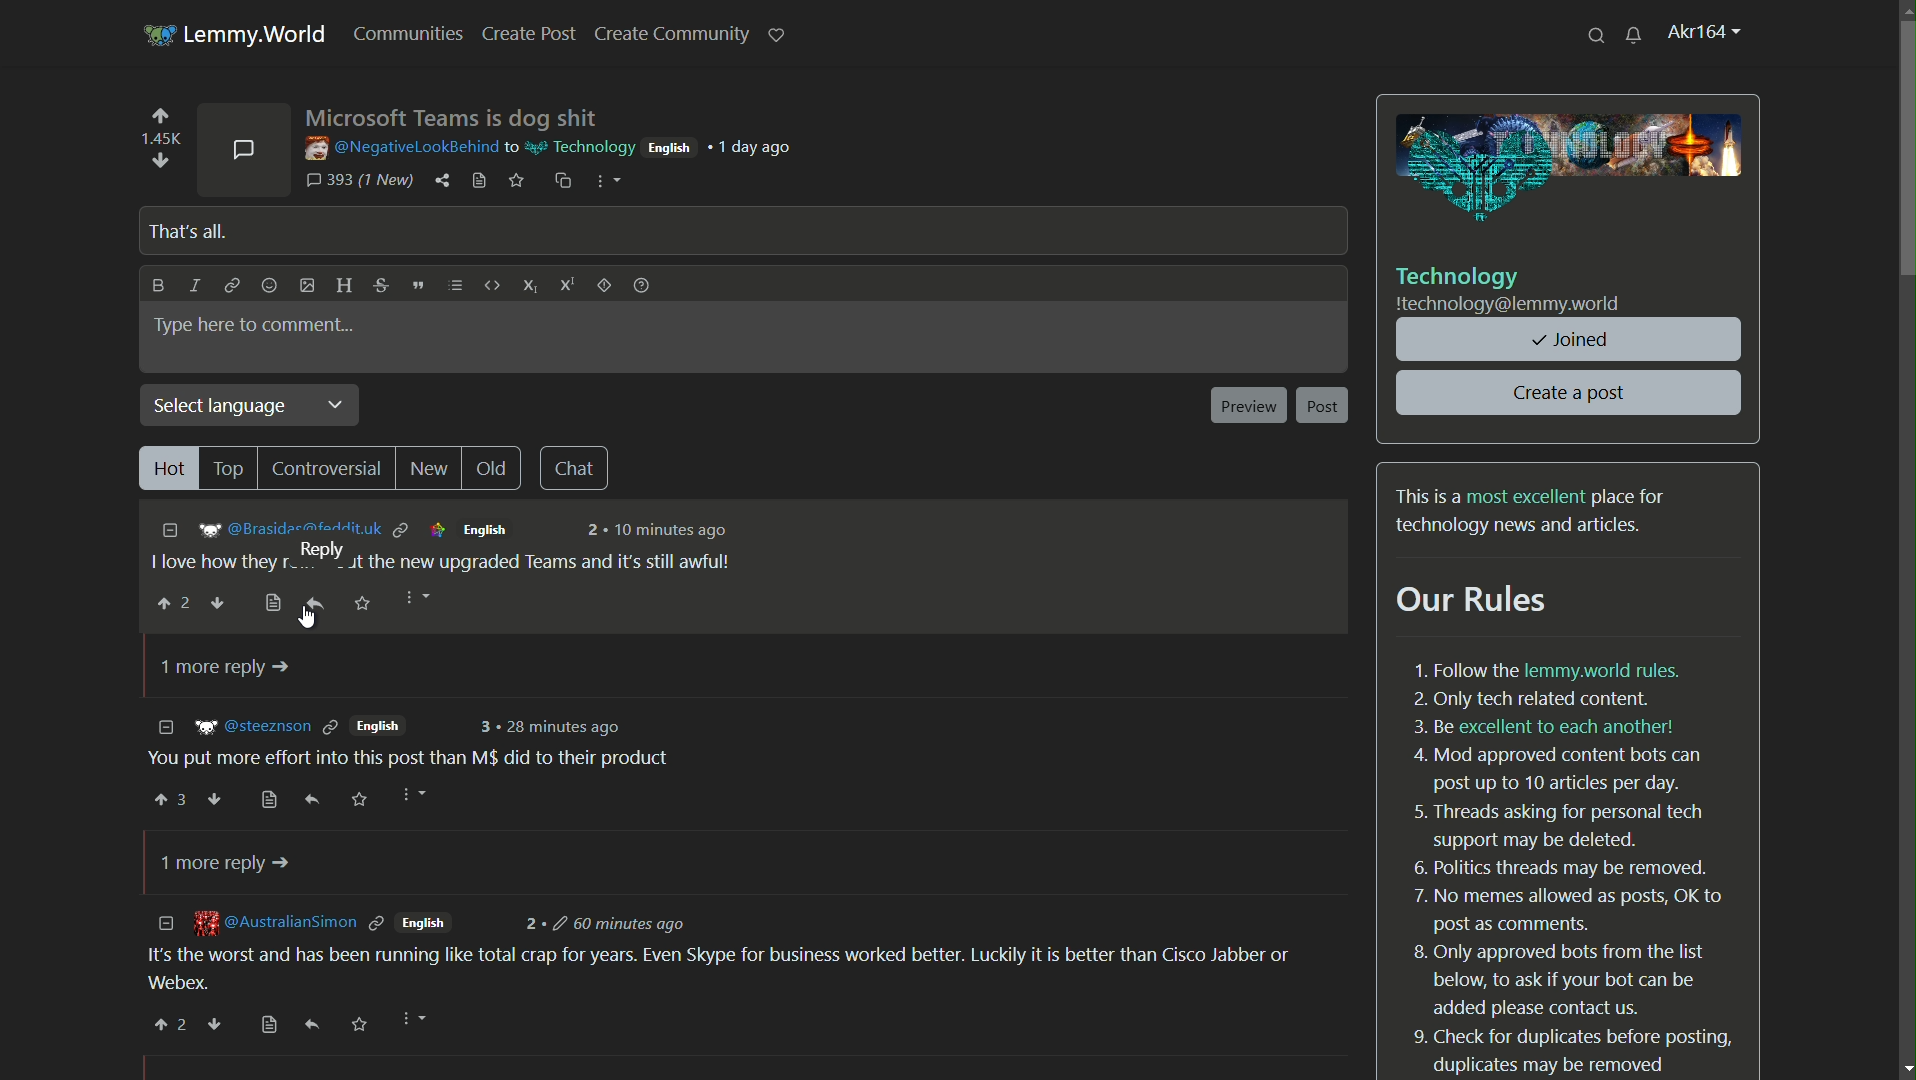 The image size is (1916, 1080). Describe the element at coordinates (1634, 34) in the screenshot. I see `unread messages` at that location.